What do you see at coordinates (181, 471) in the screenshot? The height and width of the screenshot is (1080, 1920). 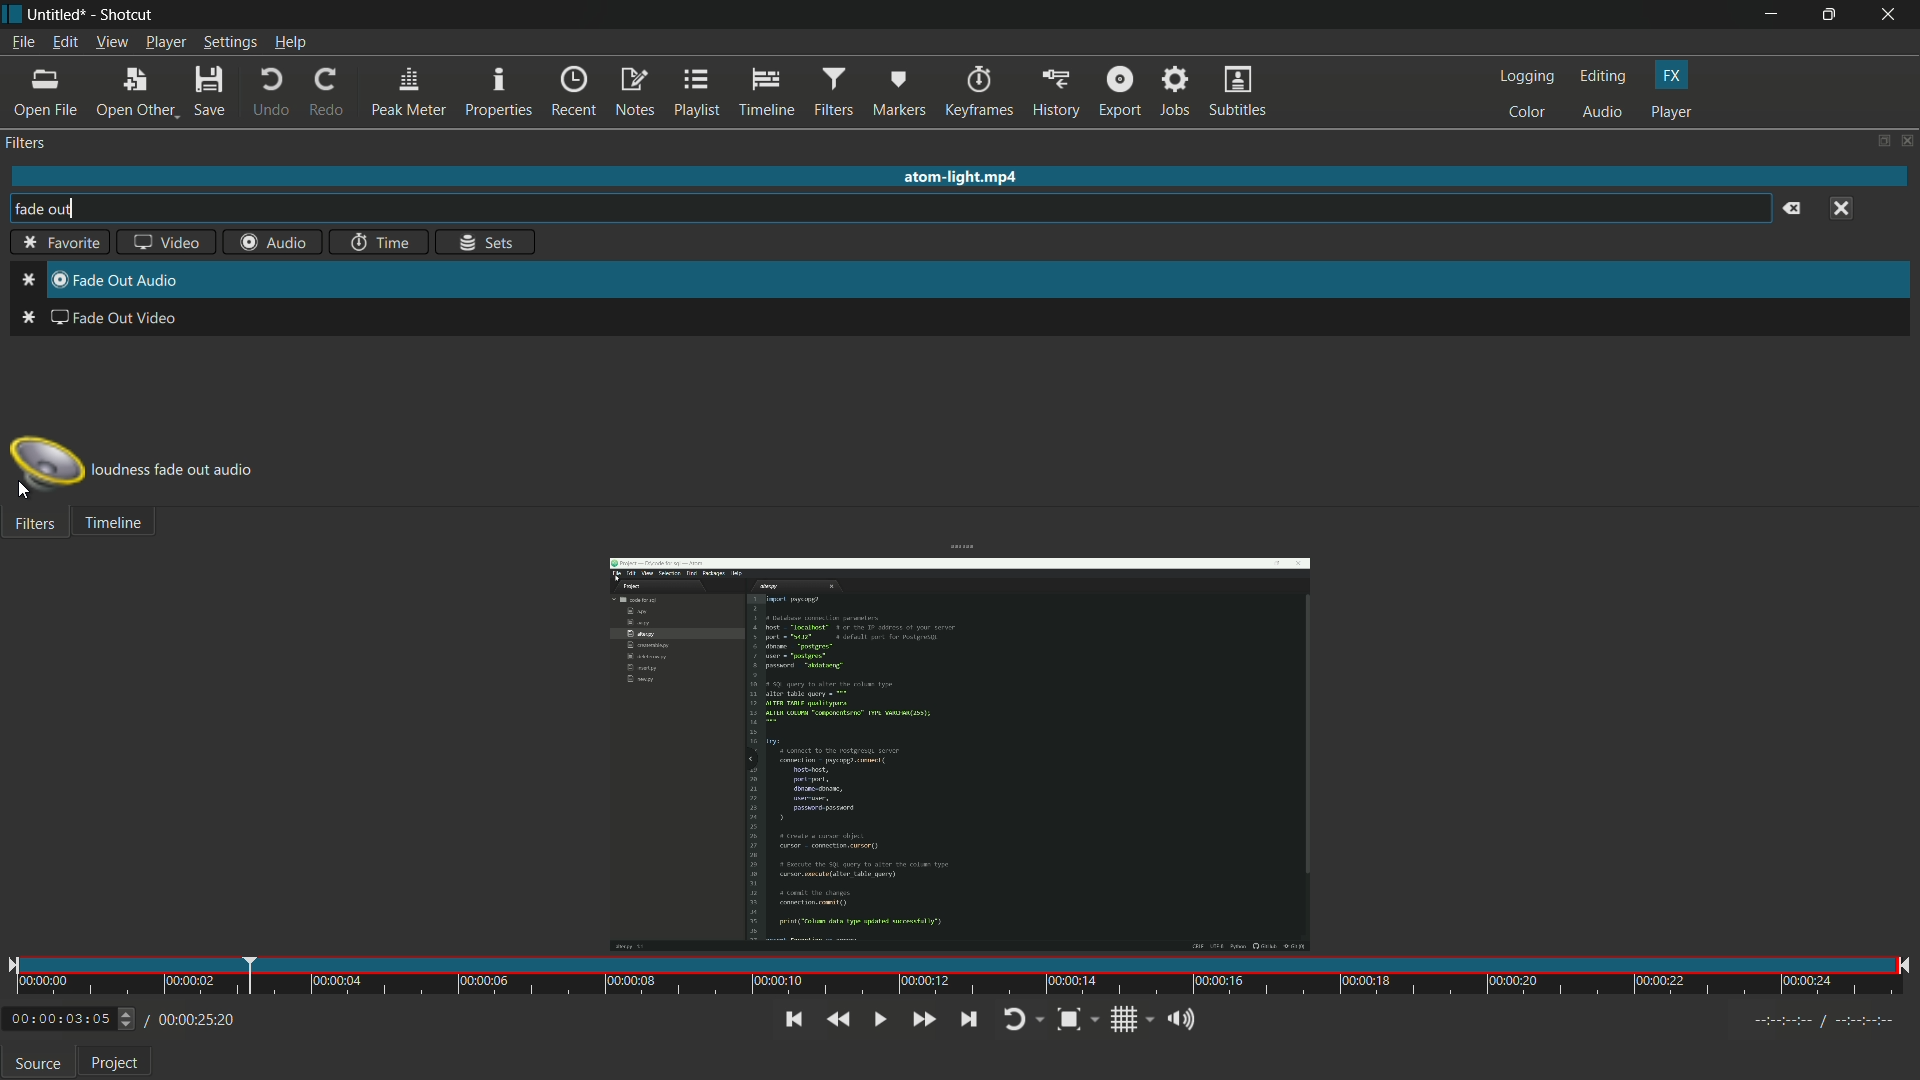 I see `loudness fade out audio` at bounding box center [181, 471].